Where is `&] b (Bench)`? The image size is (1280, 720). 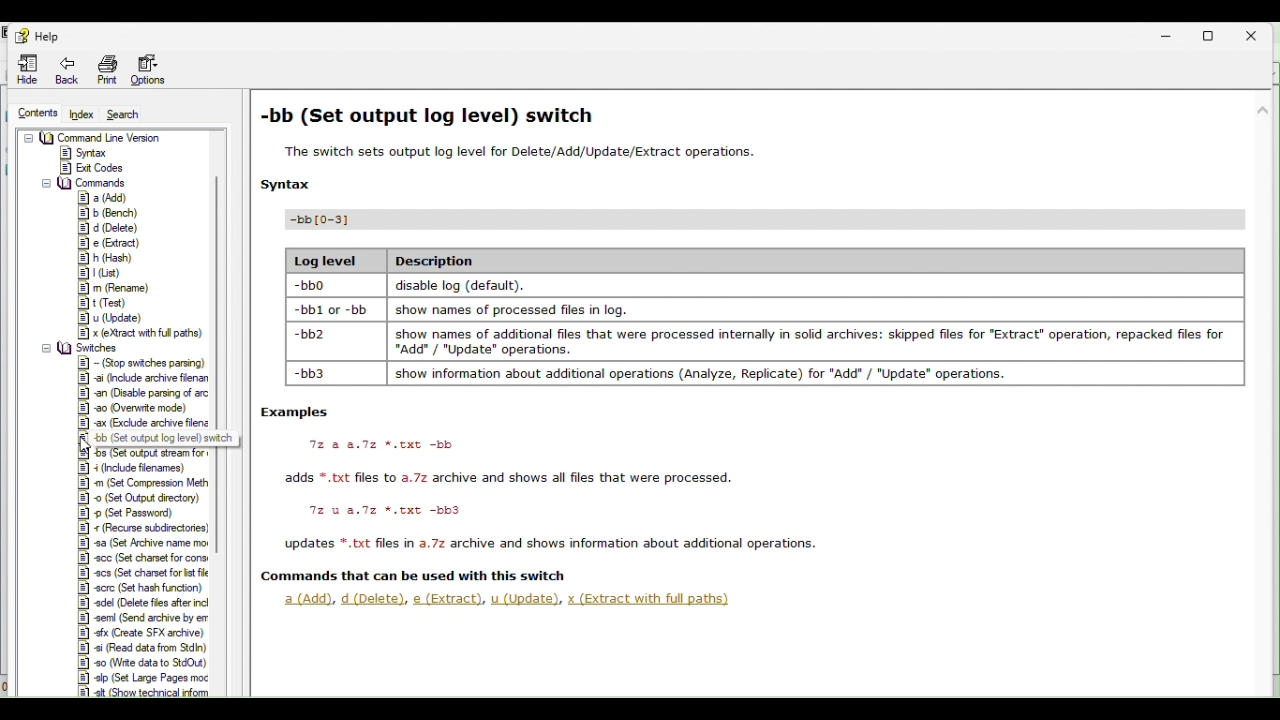
&] b (Bench) is located at coordinates (108, 214).